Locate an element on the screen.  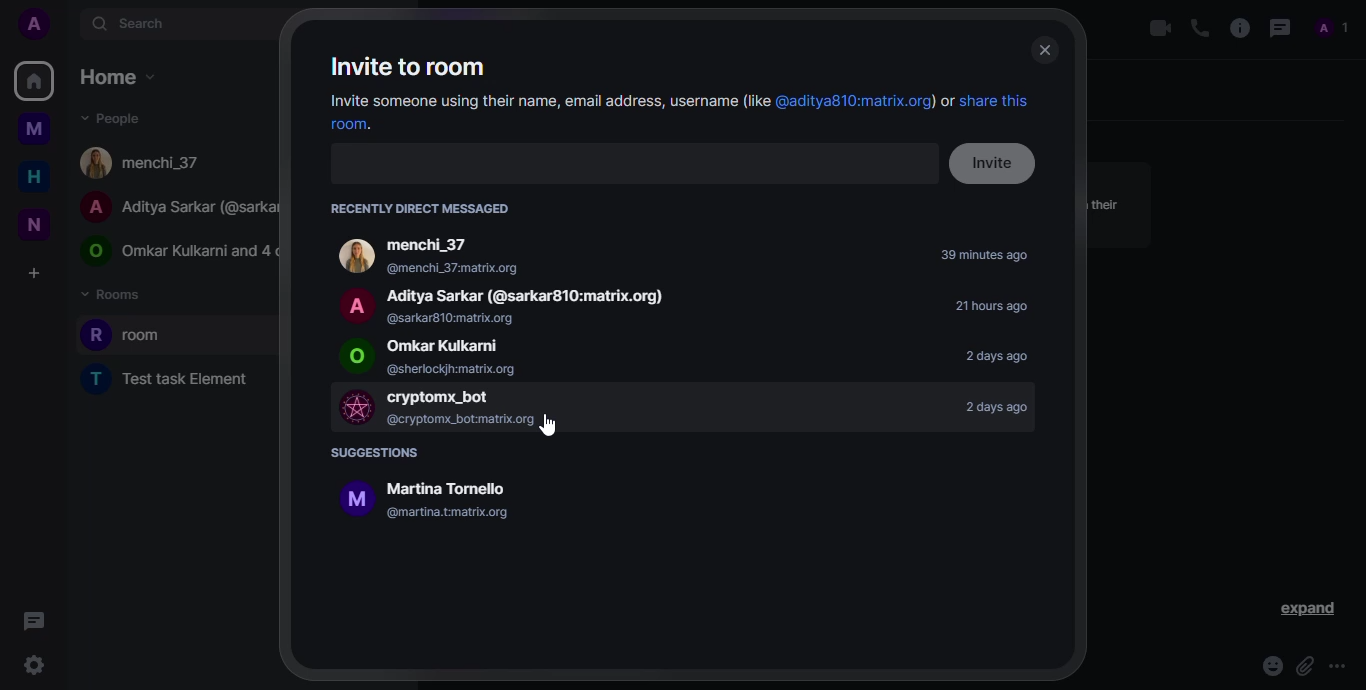
account is located at coordinates (462, 485).